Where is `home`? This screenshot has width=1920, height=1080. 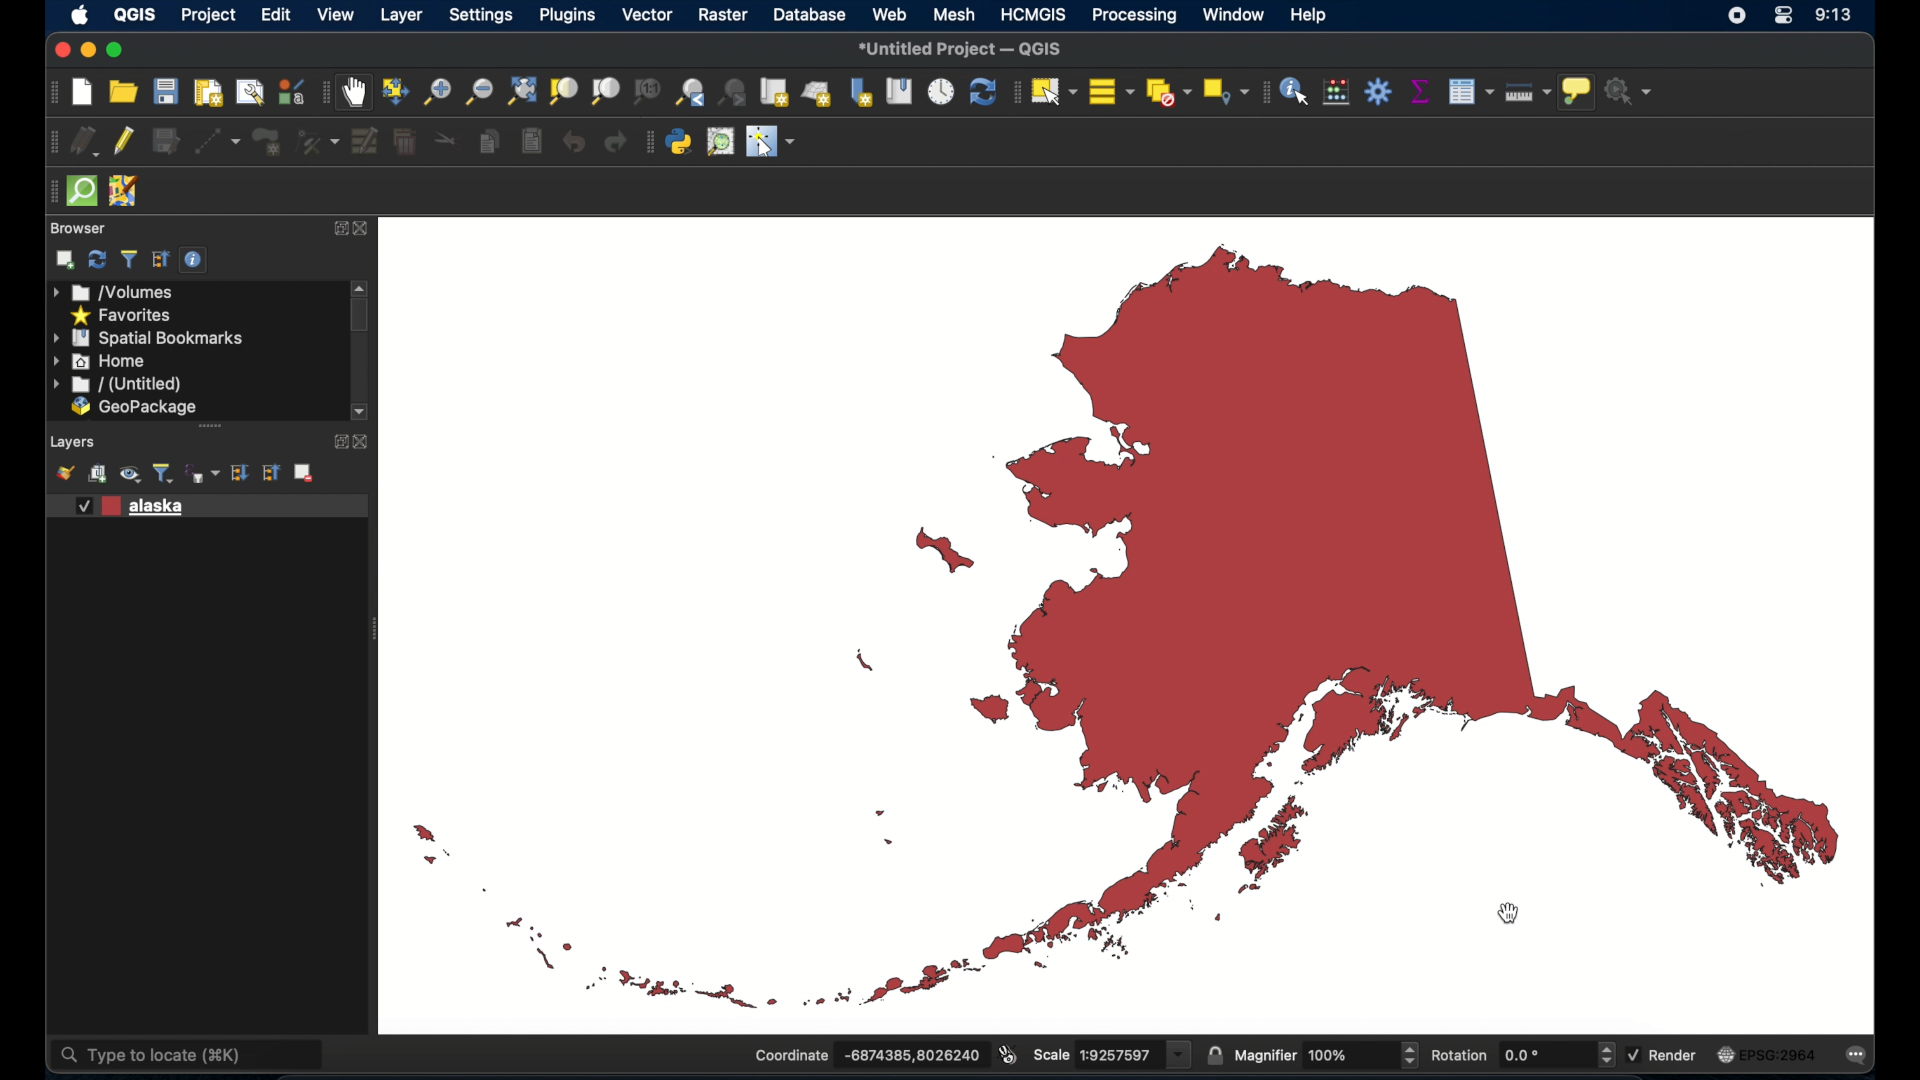
home is located at coordinates (101, 361).